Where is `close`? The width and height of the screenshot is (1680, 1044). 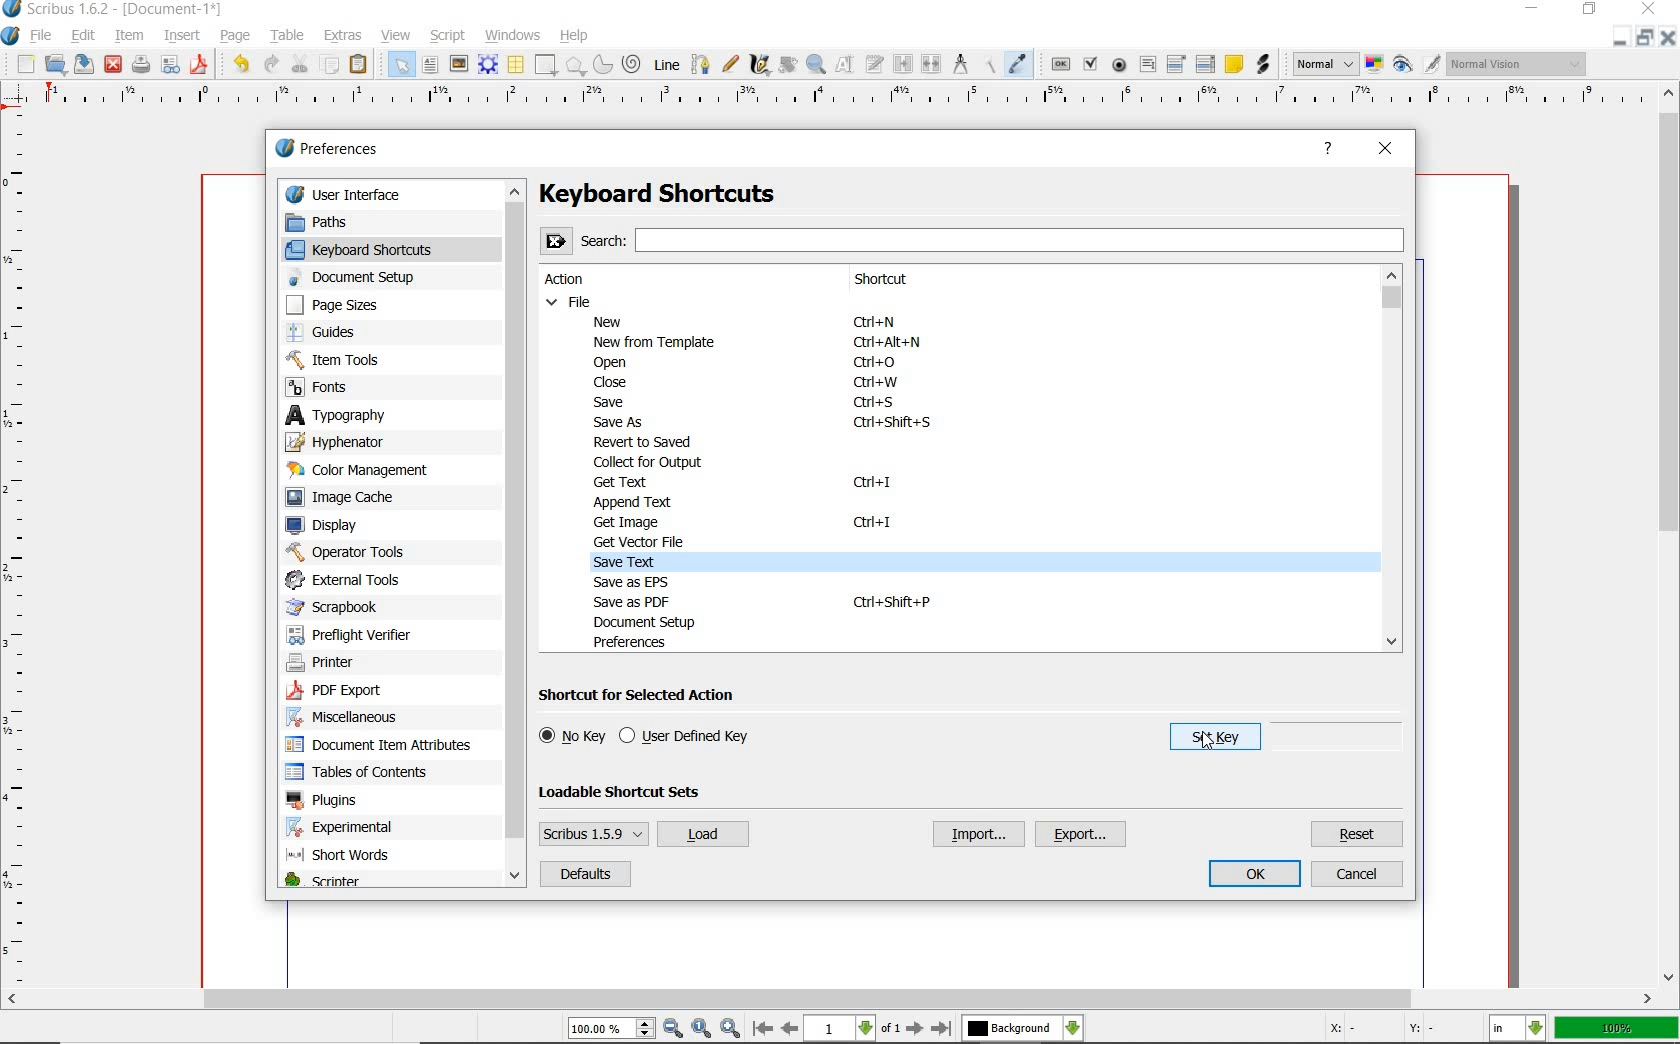 close is located at coordinates (113, 63).